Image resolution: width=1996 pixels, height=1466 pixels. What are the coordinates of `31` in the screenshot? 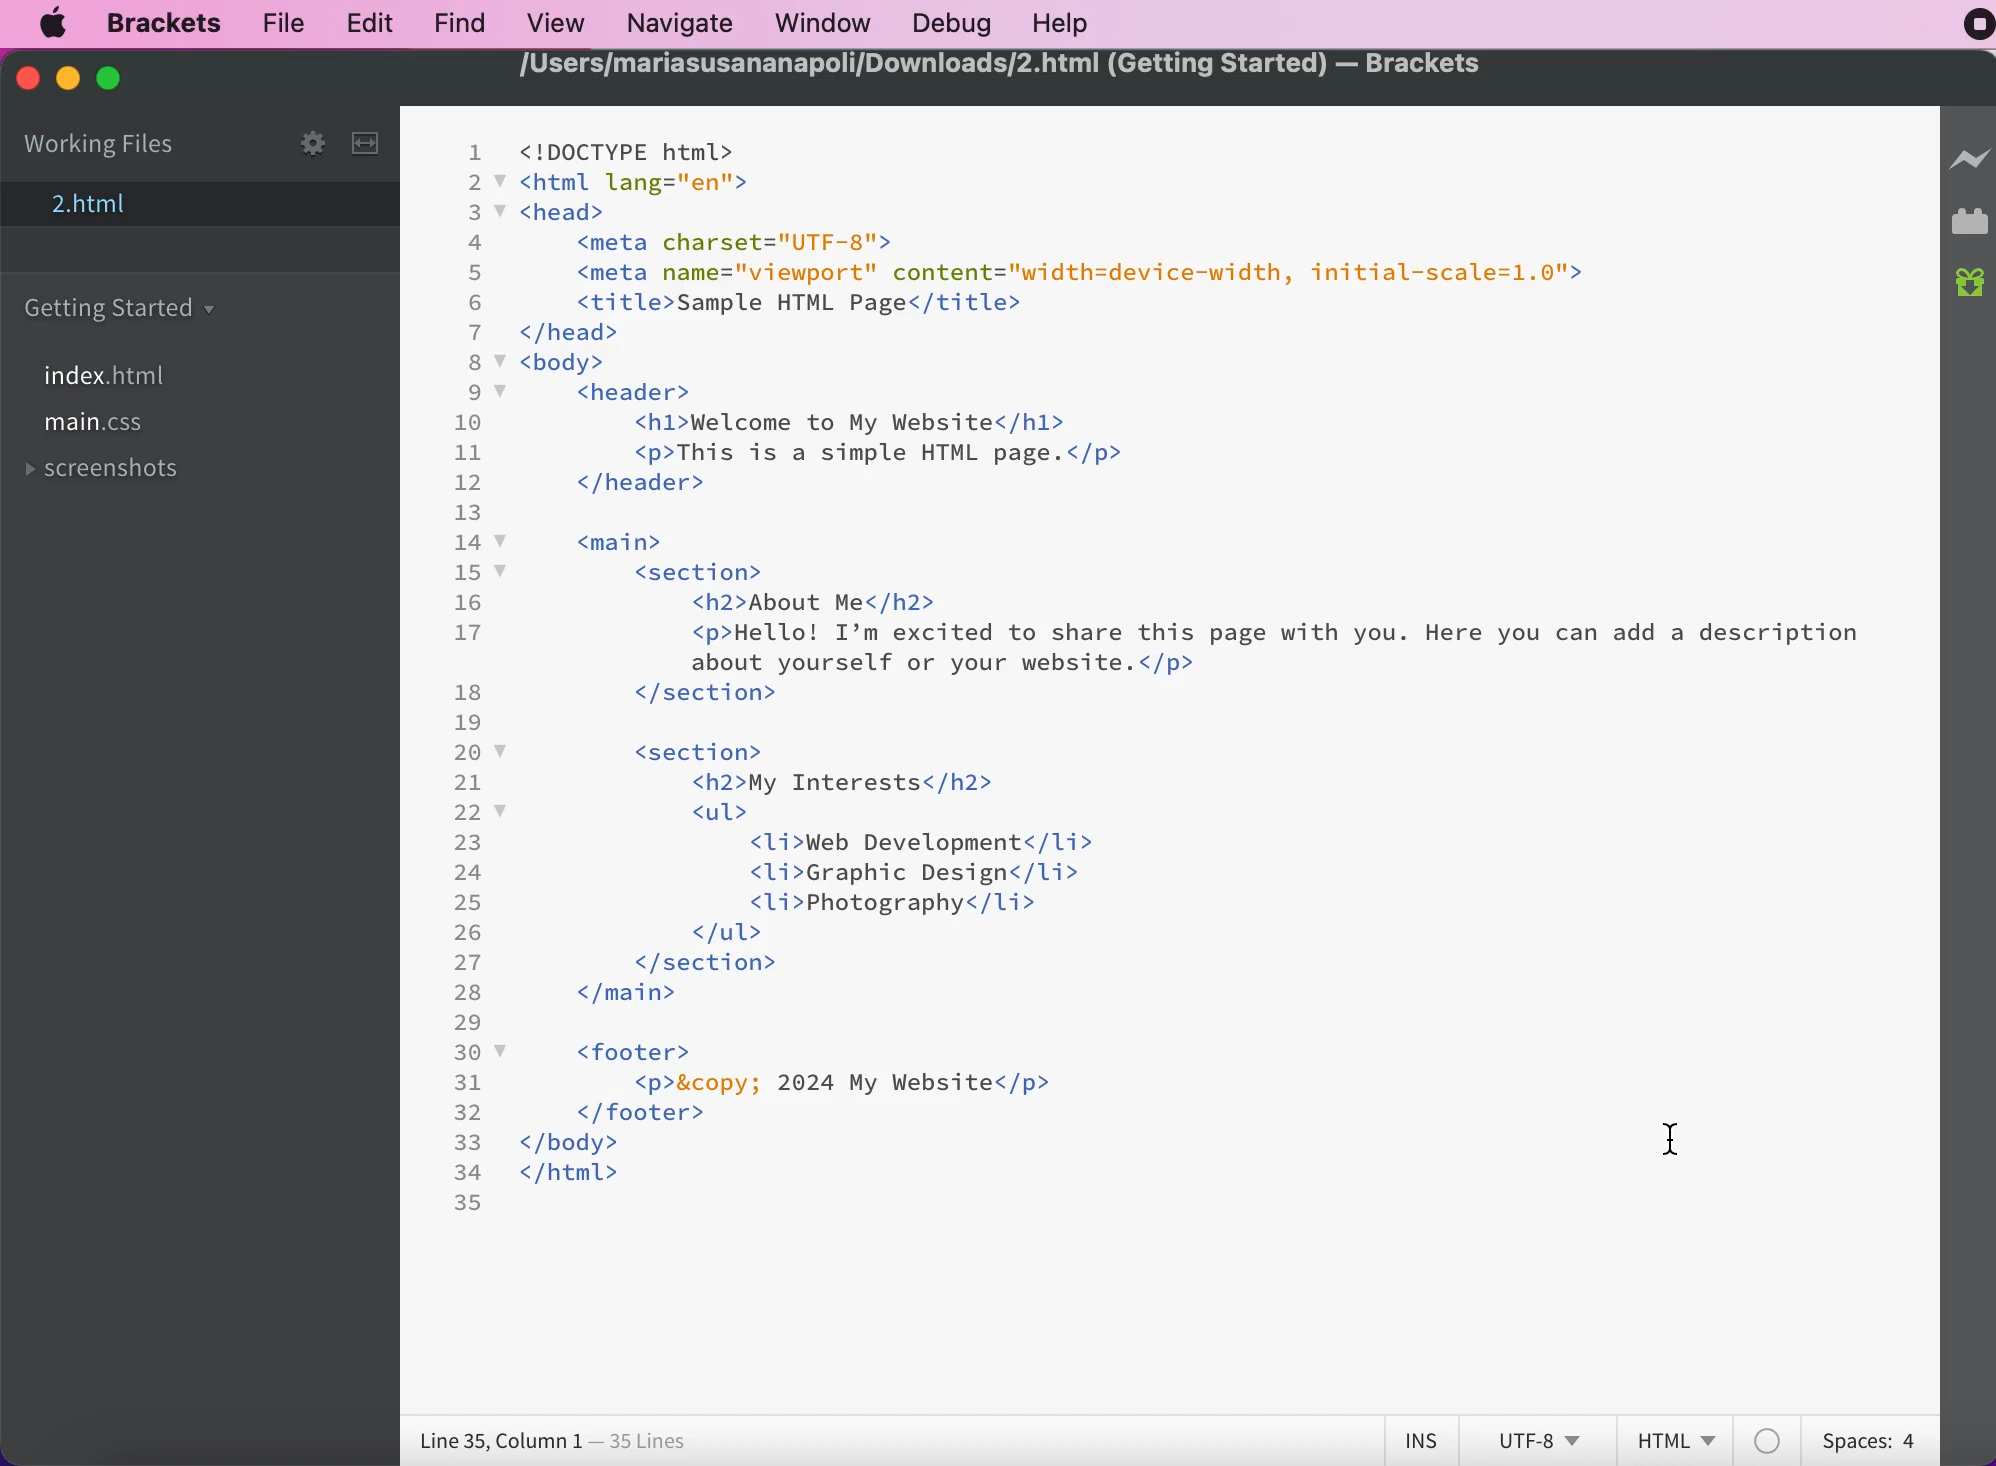 It's located at (467, 1083).